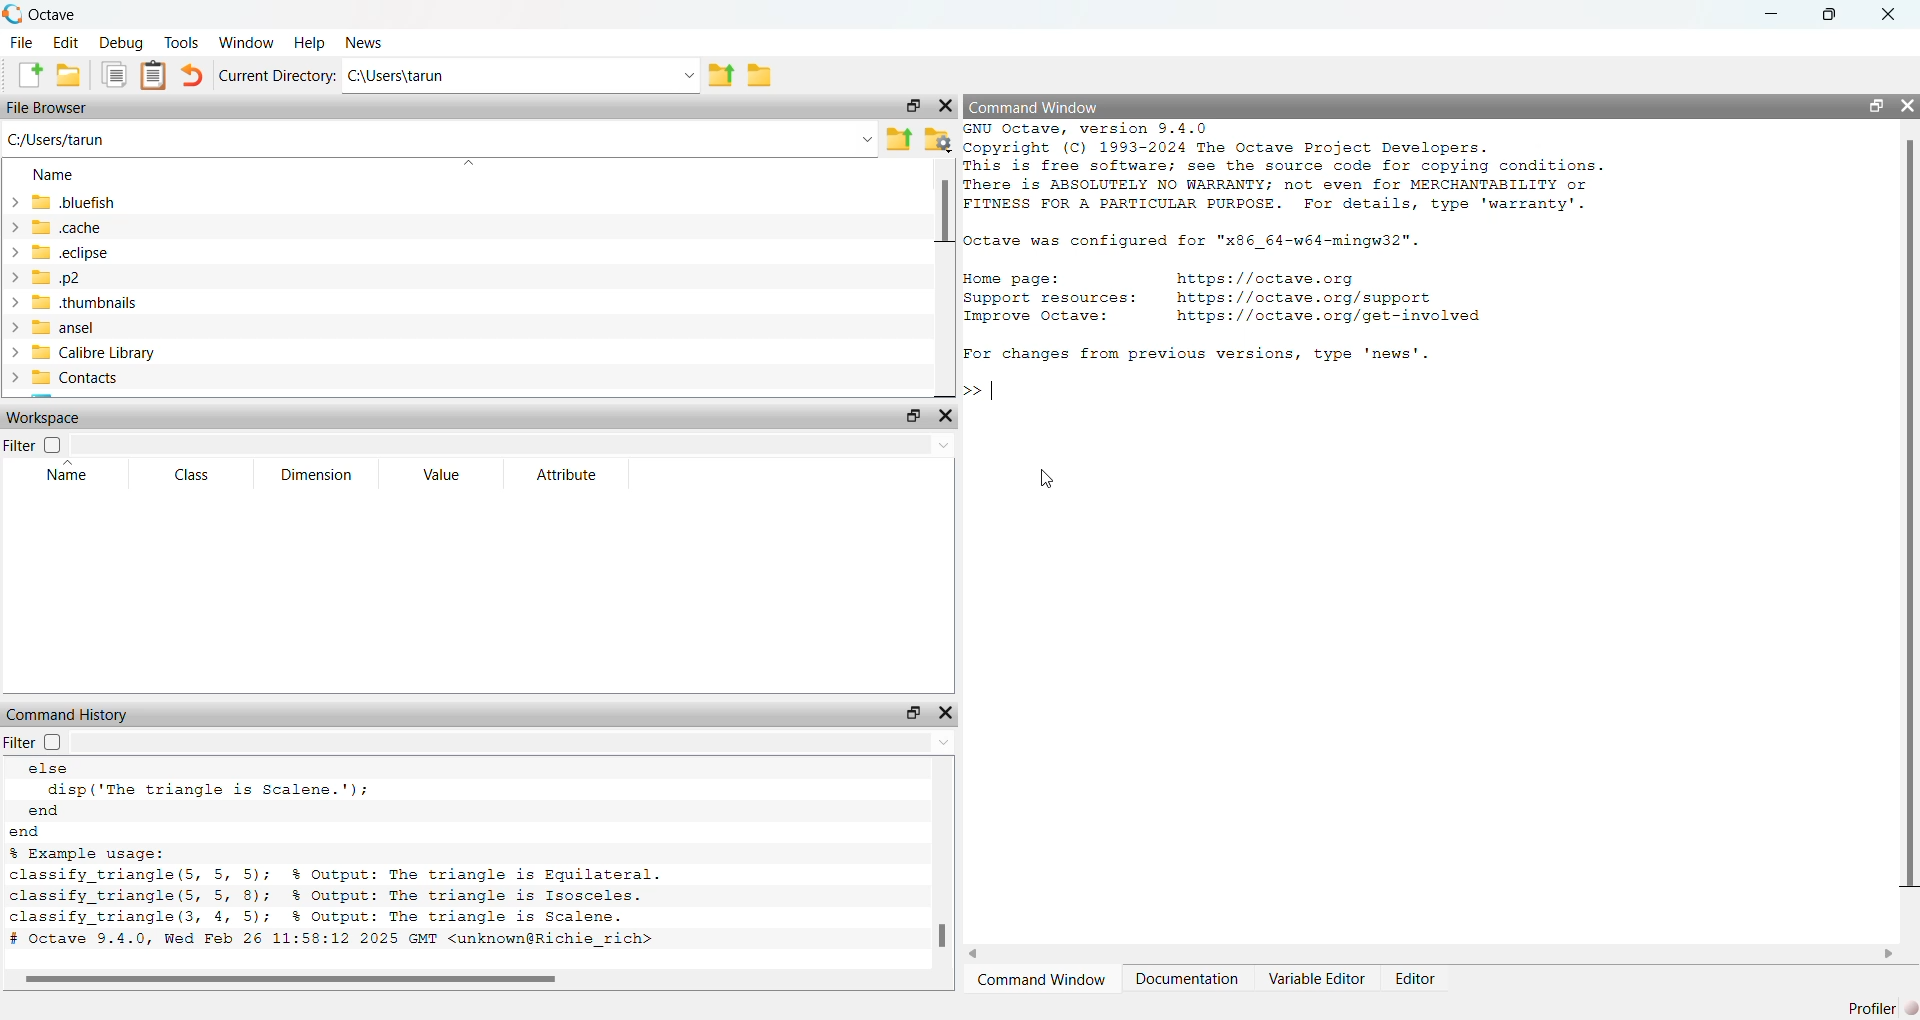  What do you see at coordinates (760, 74) in the screenshot?
I see `browse directories` at bounding box center [760, 74].